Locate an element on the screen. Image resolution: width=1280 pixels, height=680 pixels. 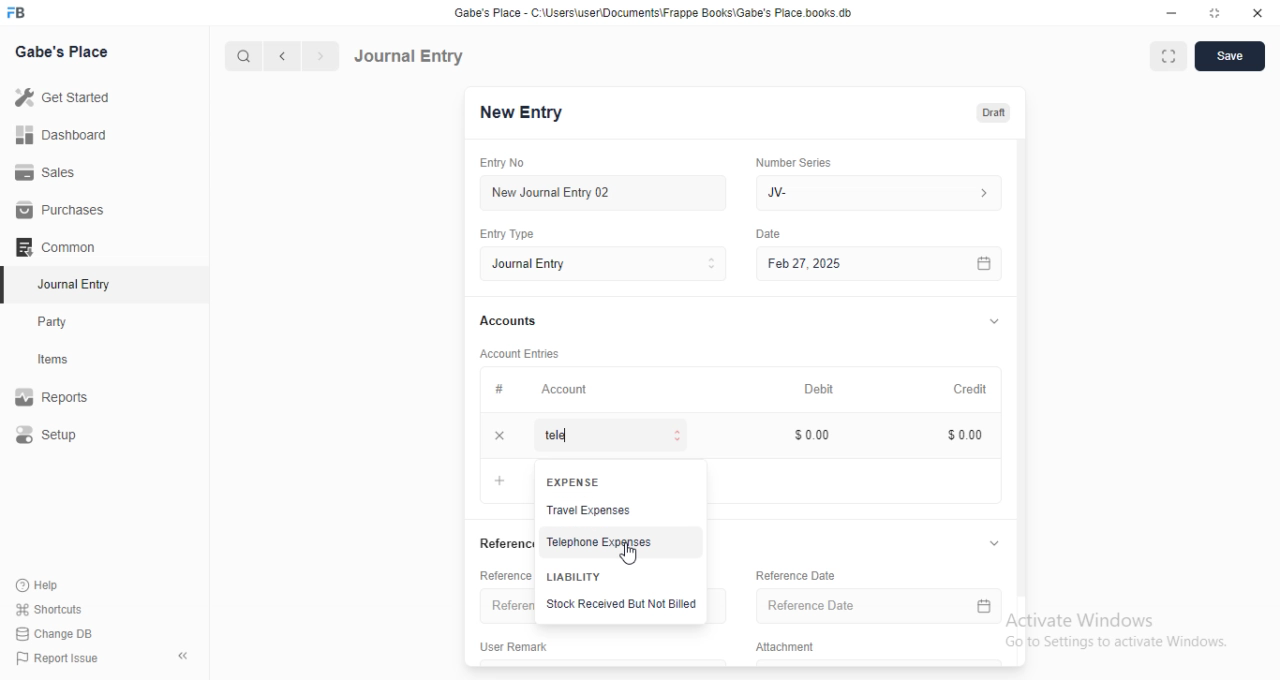
Add is located at coordinates (499, 435).